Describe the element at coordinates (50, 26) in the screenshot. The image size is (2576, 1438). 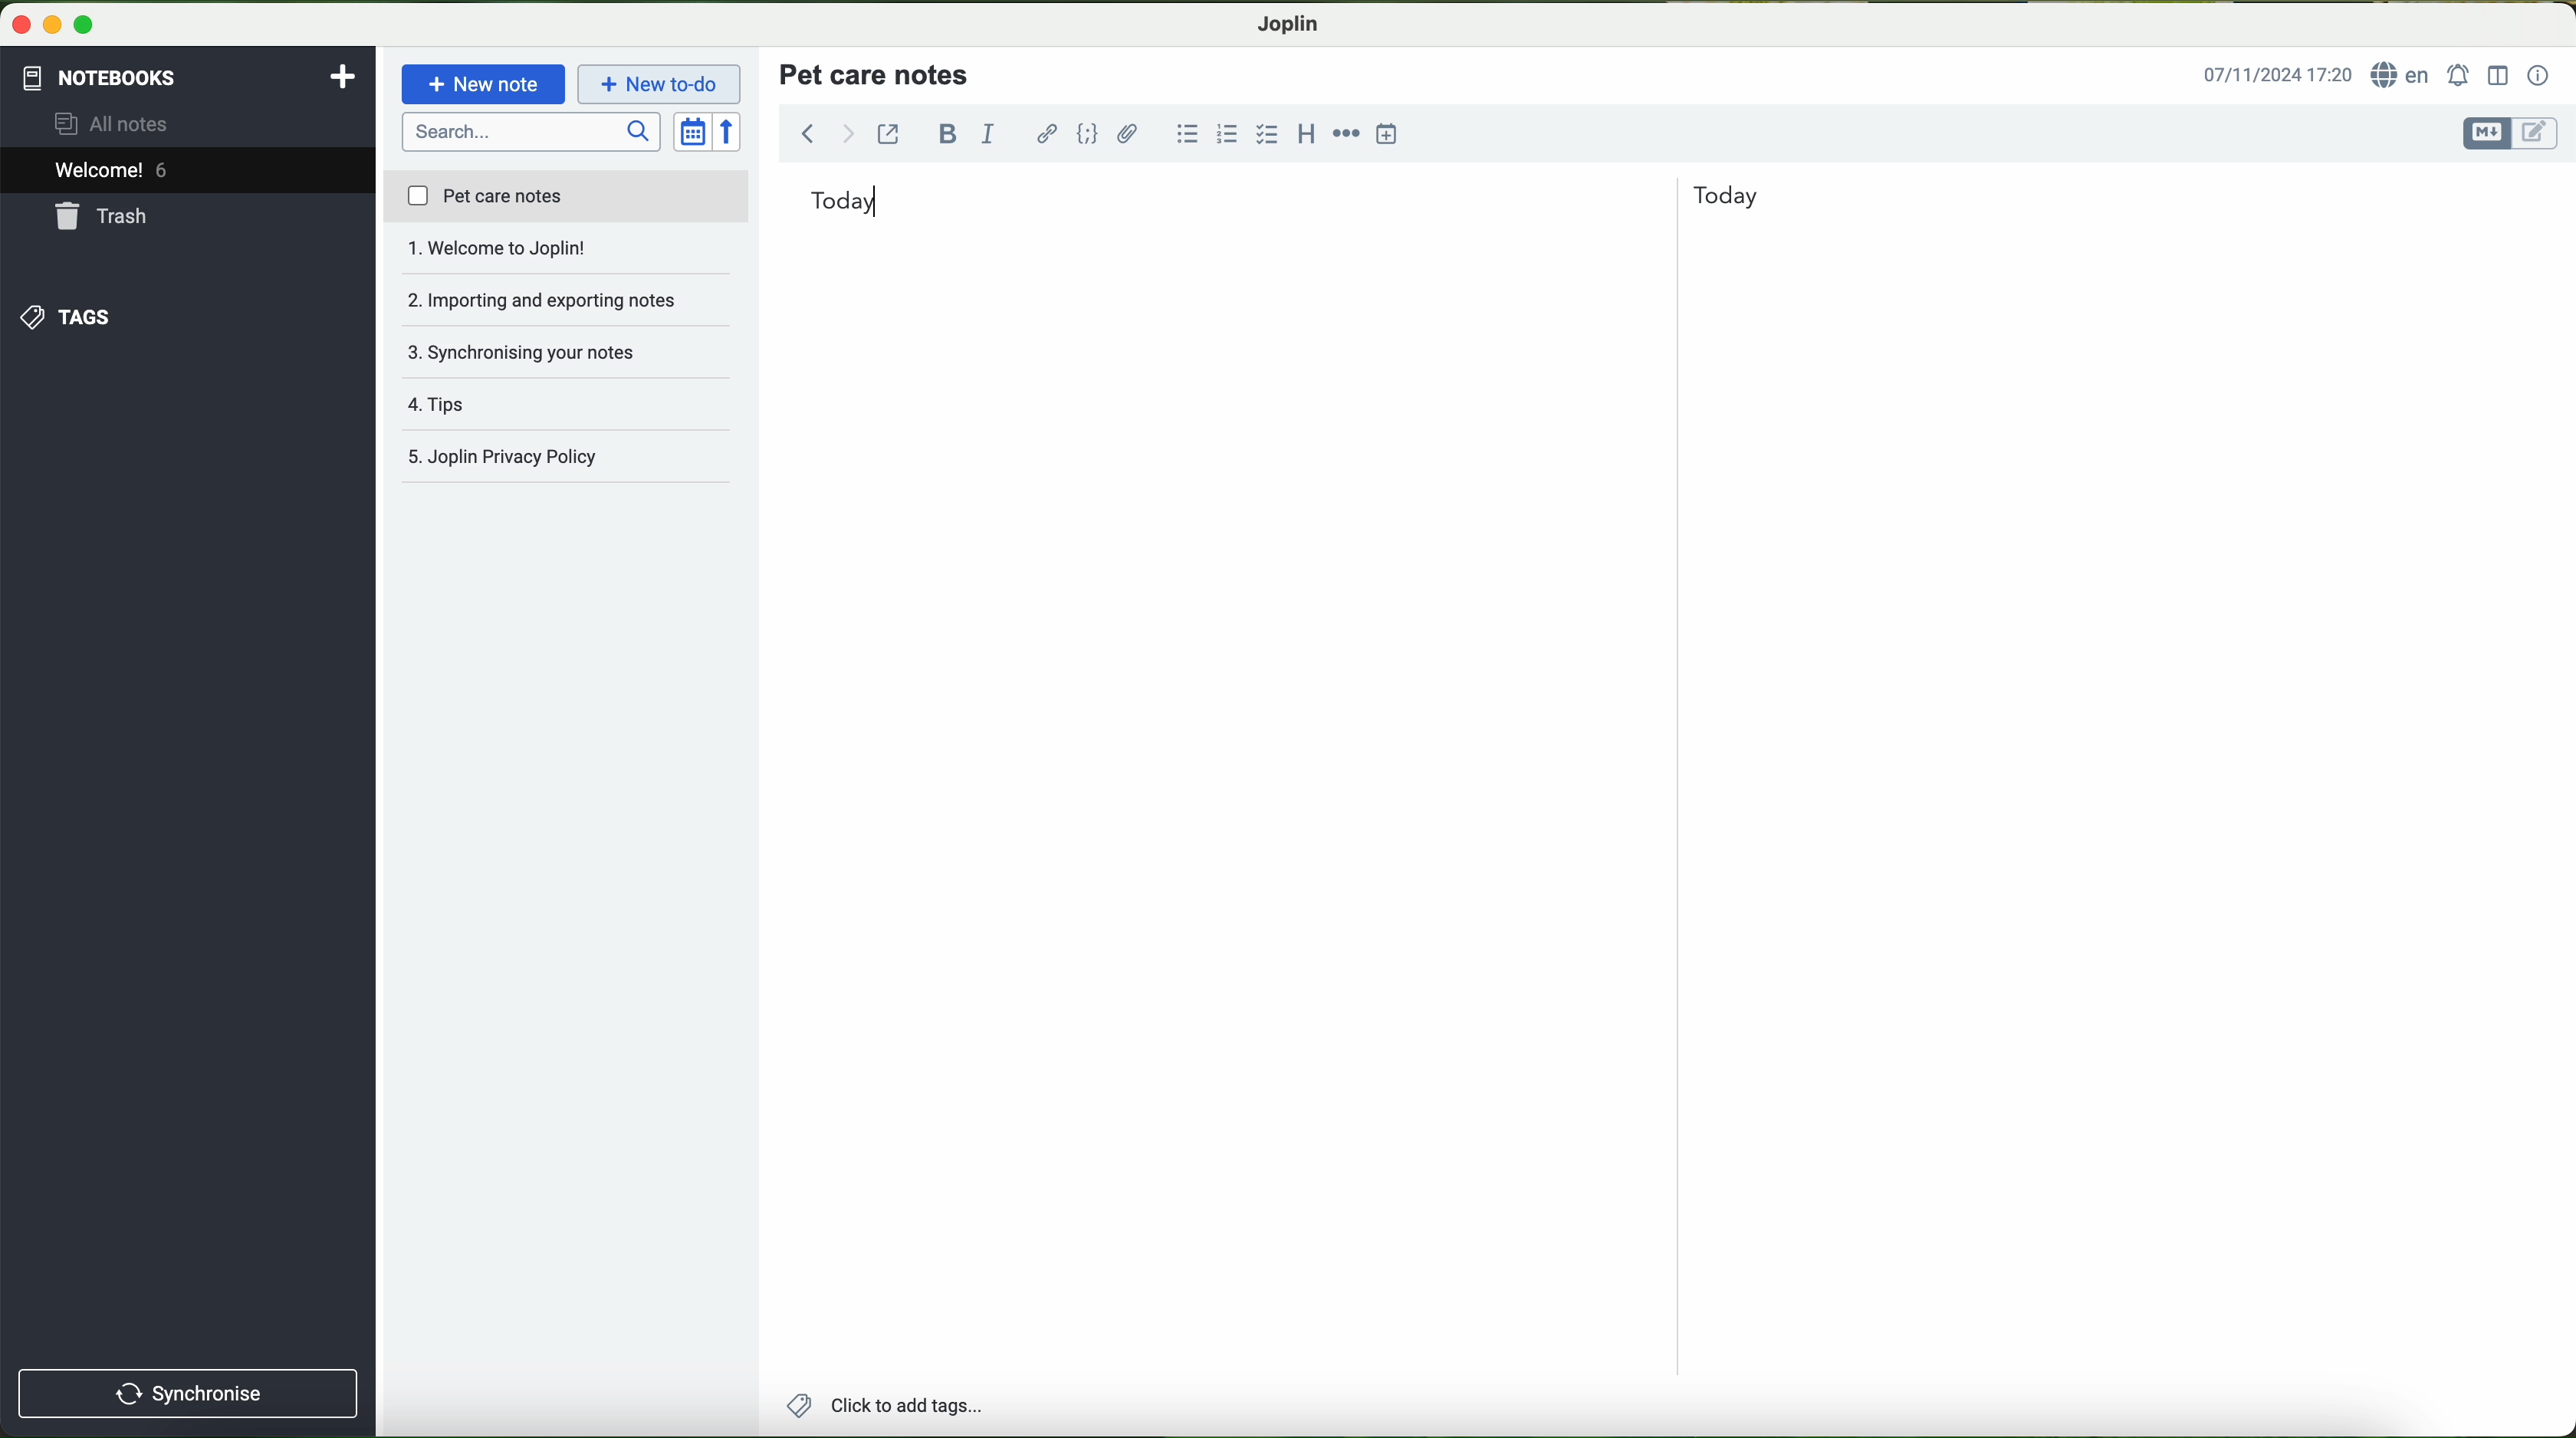
I see `screen buttons` at that location.